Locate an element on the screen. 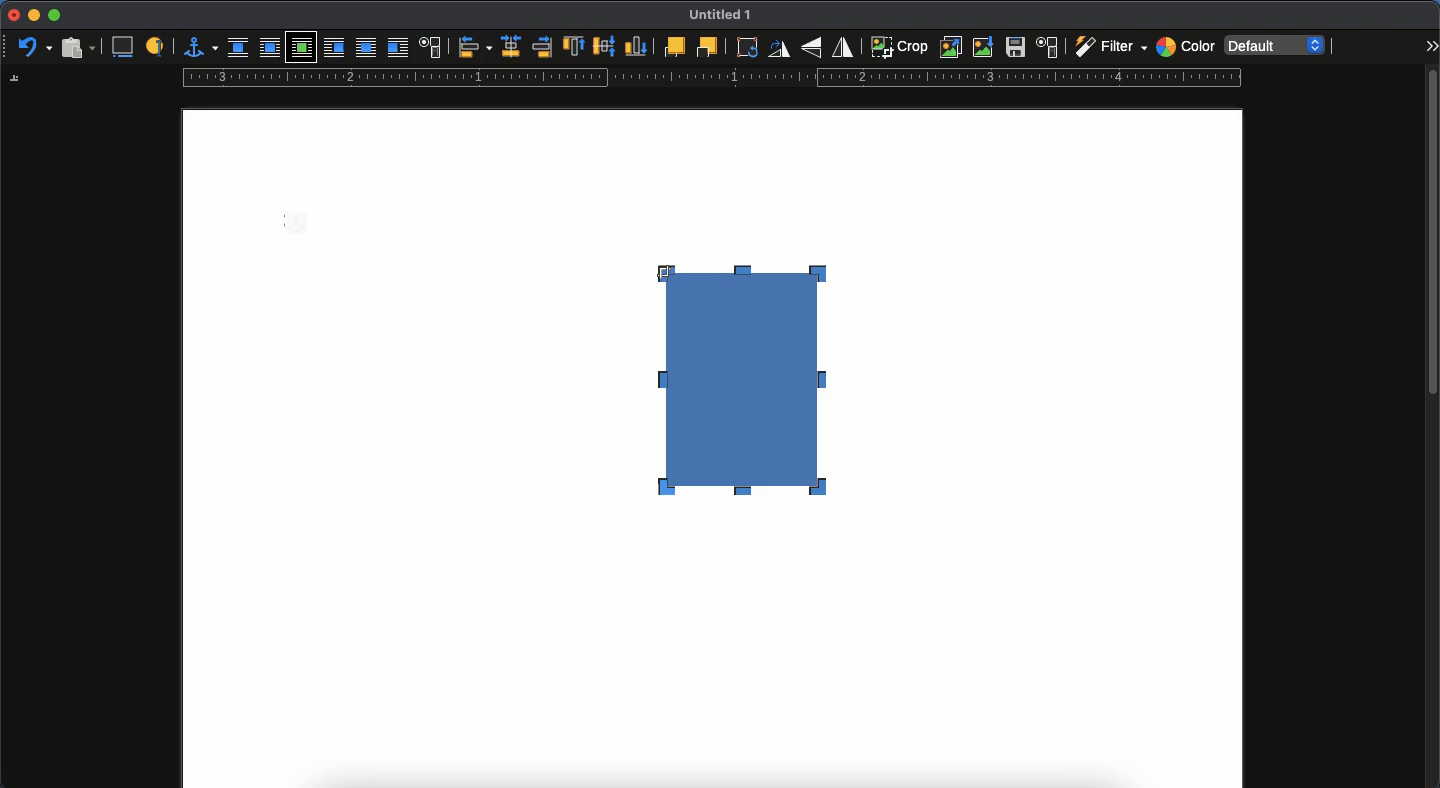  rotate is located at coordinates (744, 47).